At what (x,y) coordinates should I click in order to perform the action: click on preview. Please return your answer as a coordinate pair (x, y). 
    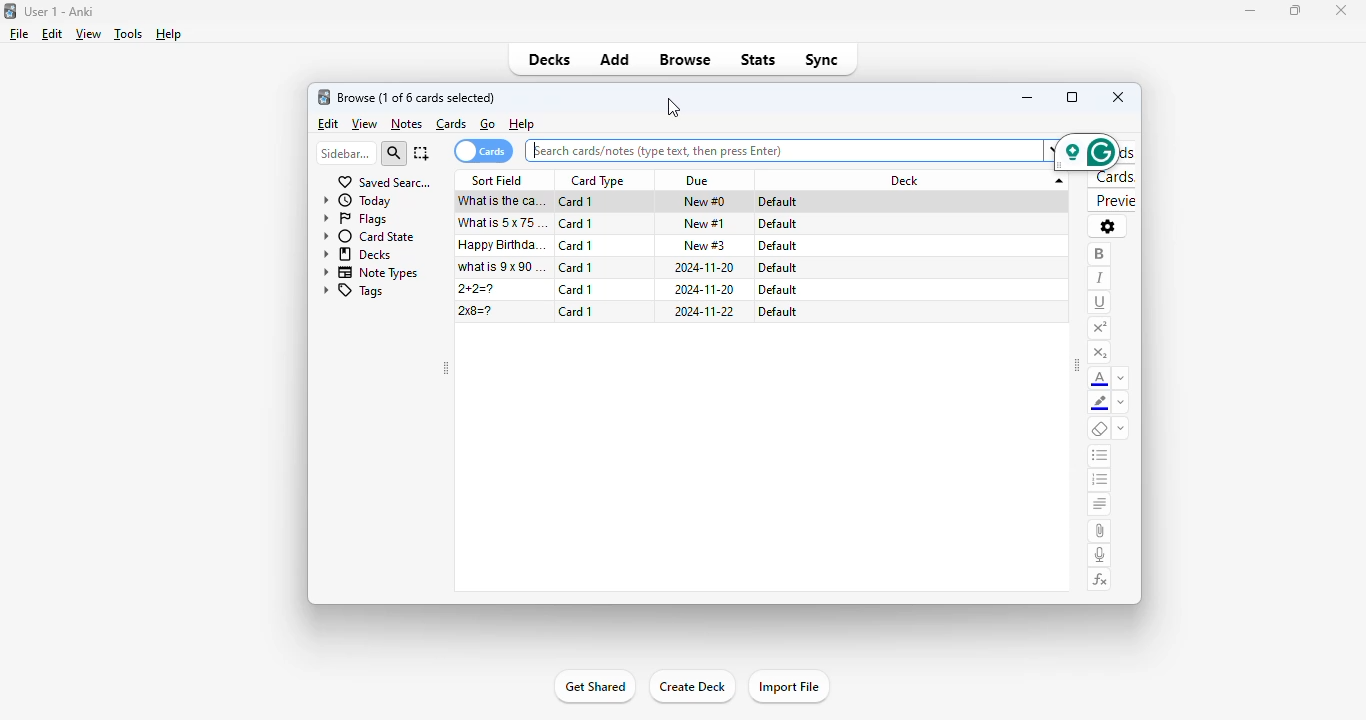
    Looking at the image, I should click on (1112, 200).